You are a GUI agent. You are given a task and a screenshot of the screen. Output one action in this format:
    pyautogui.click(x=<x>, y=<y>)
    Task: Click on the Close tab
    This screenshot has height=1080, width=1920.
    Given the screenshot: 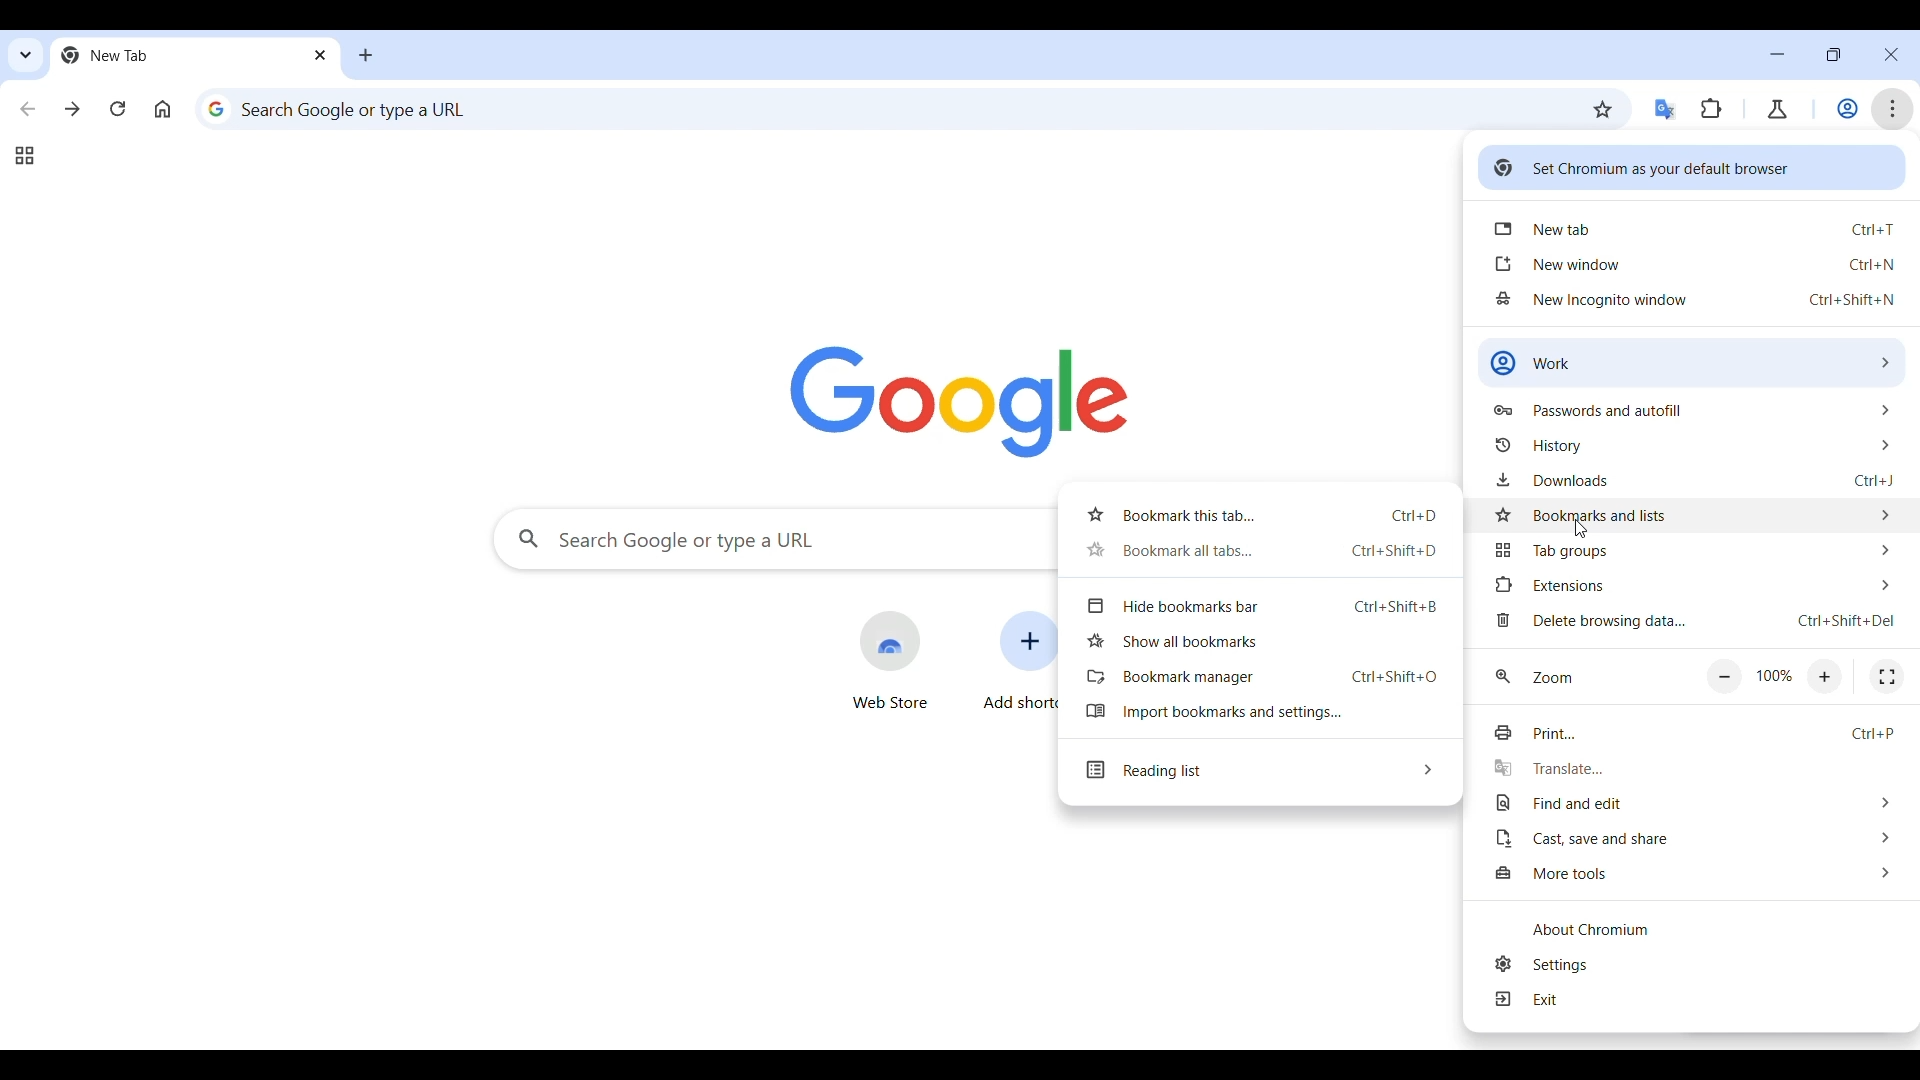 What is the action you would take?
    pyautogui.click(x=323, y=54)
    